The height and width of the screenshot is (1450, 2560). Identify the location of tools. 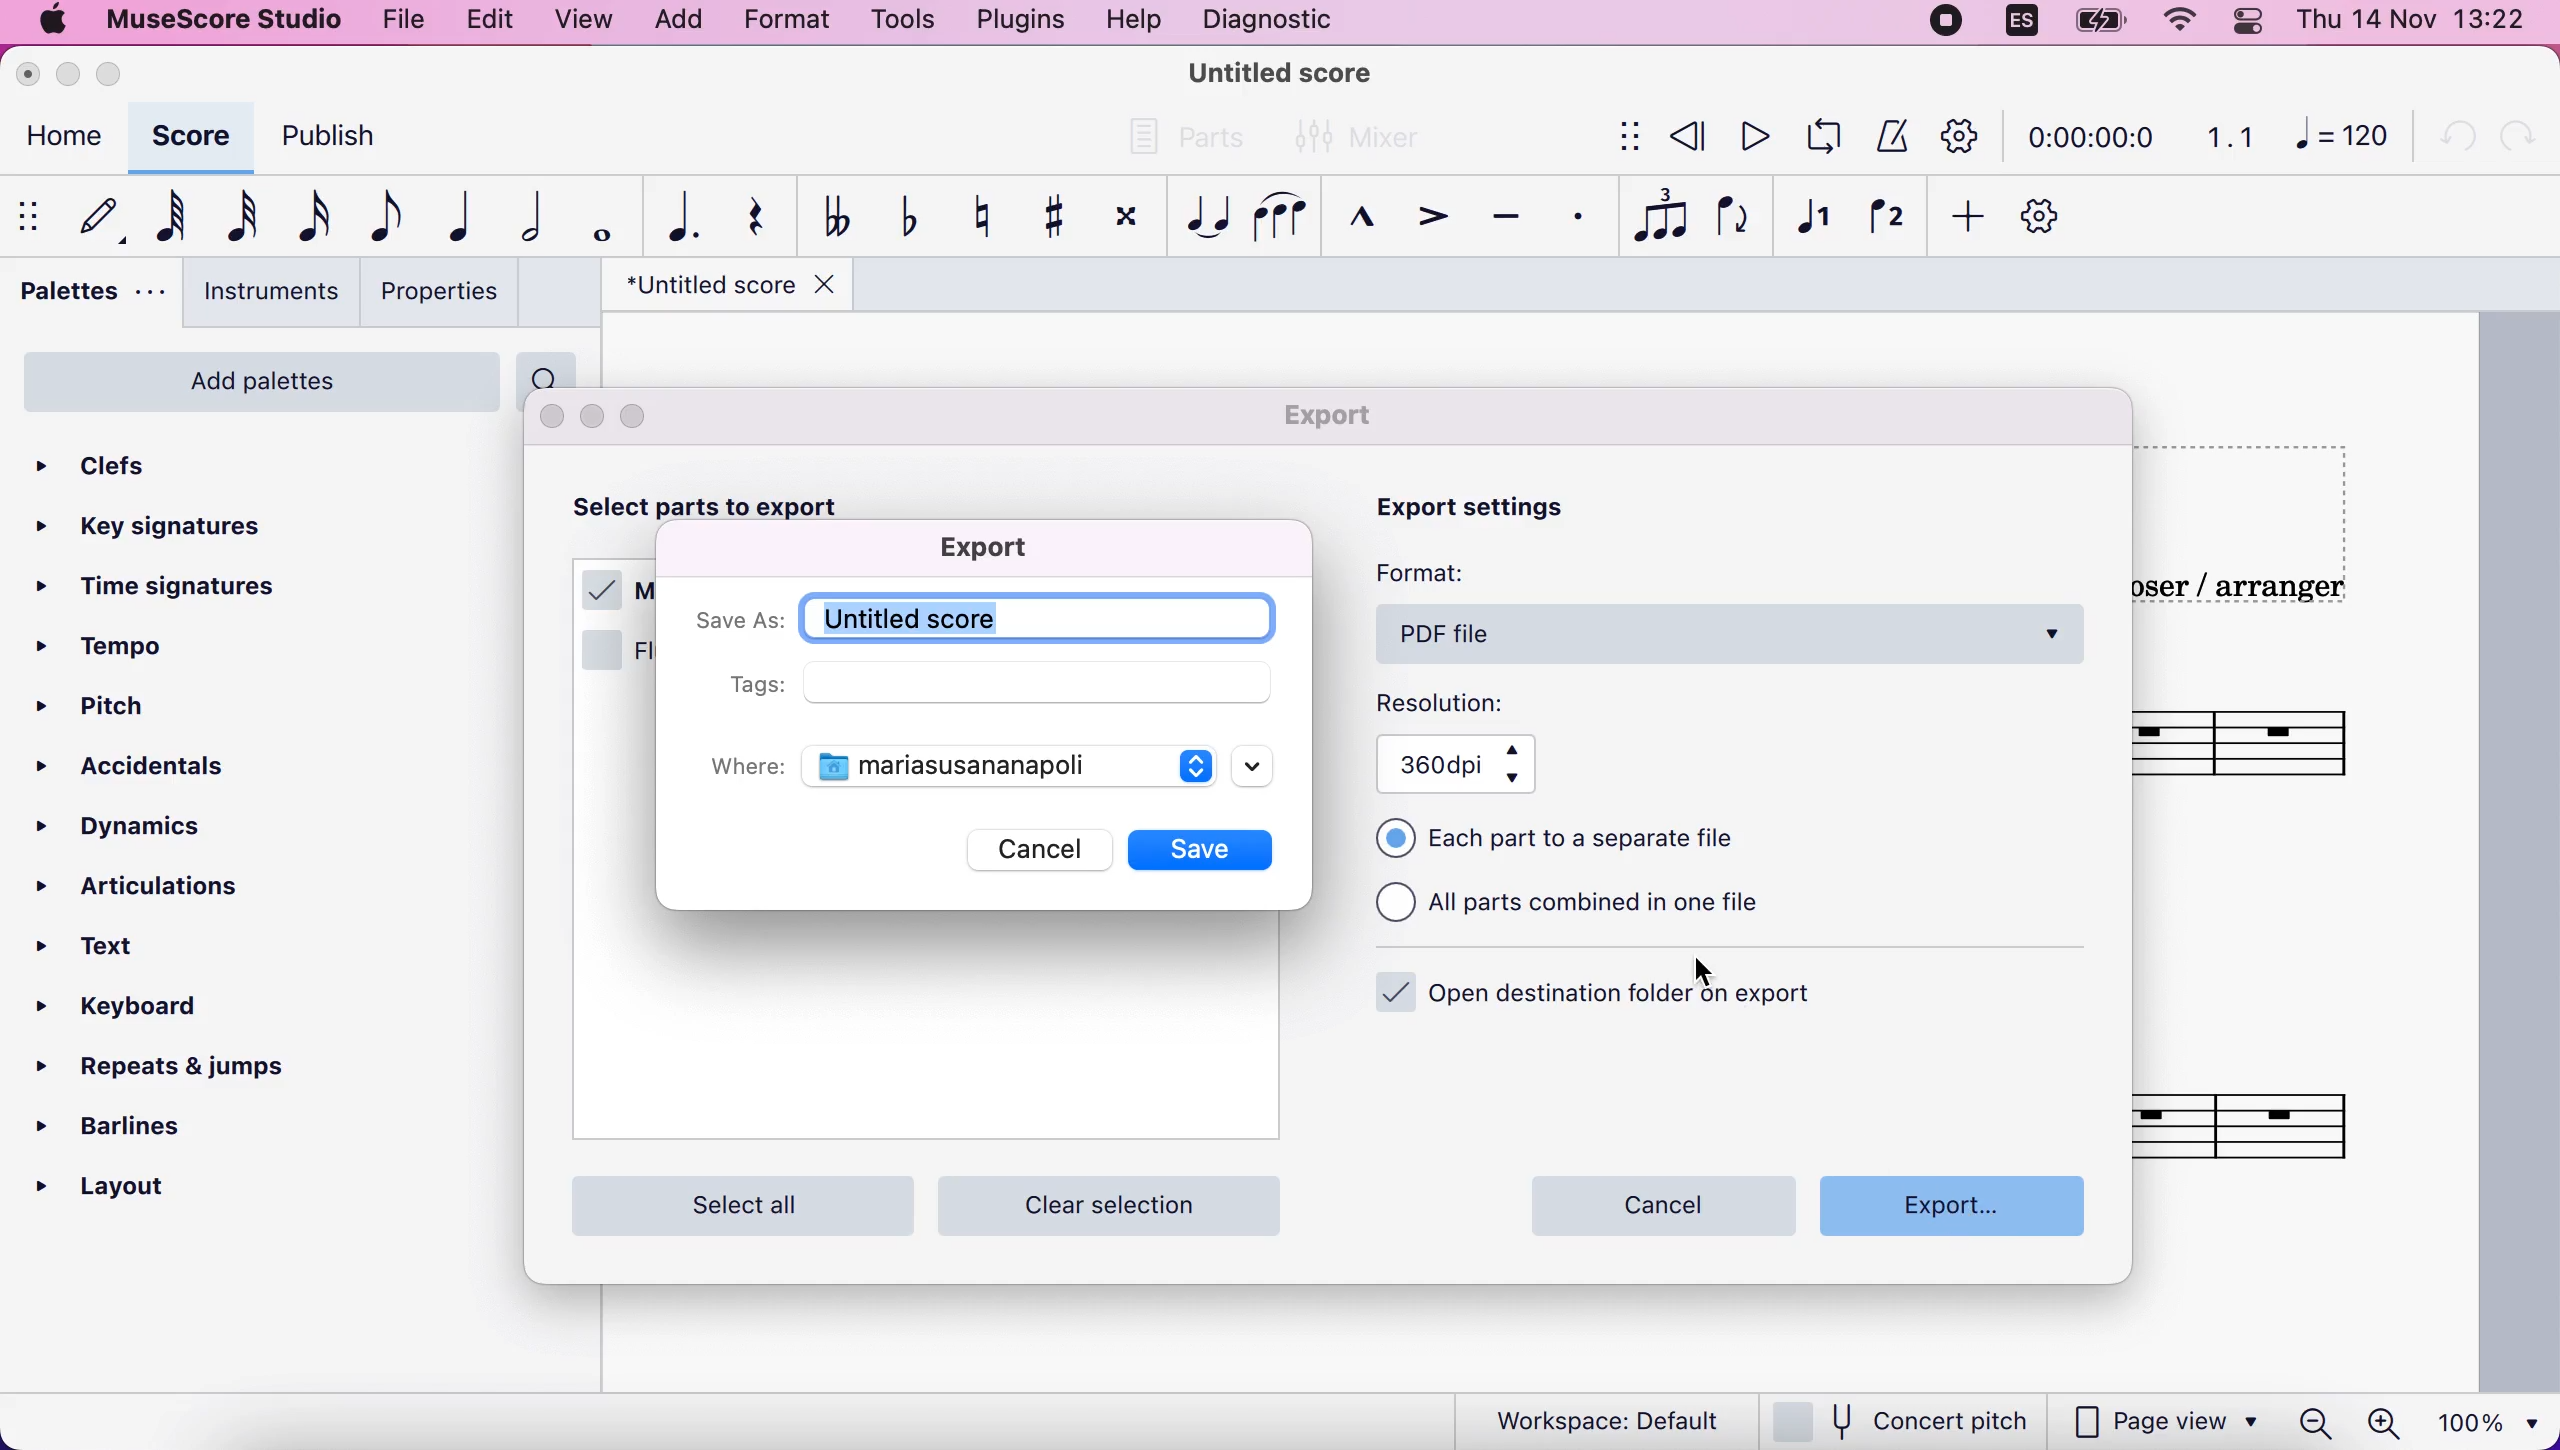
(894, 24).